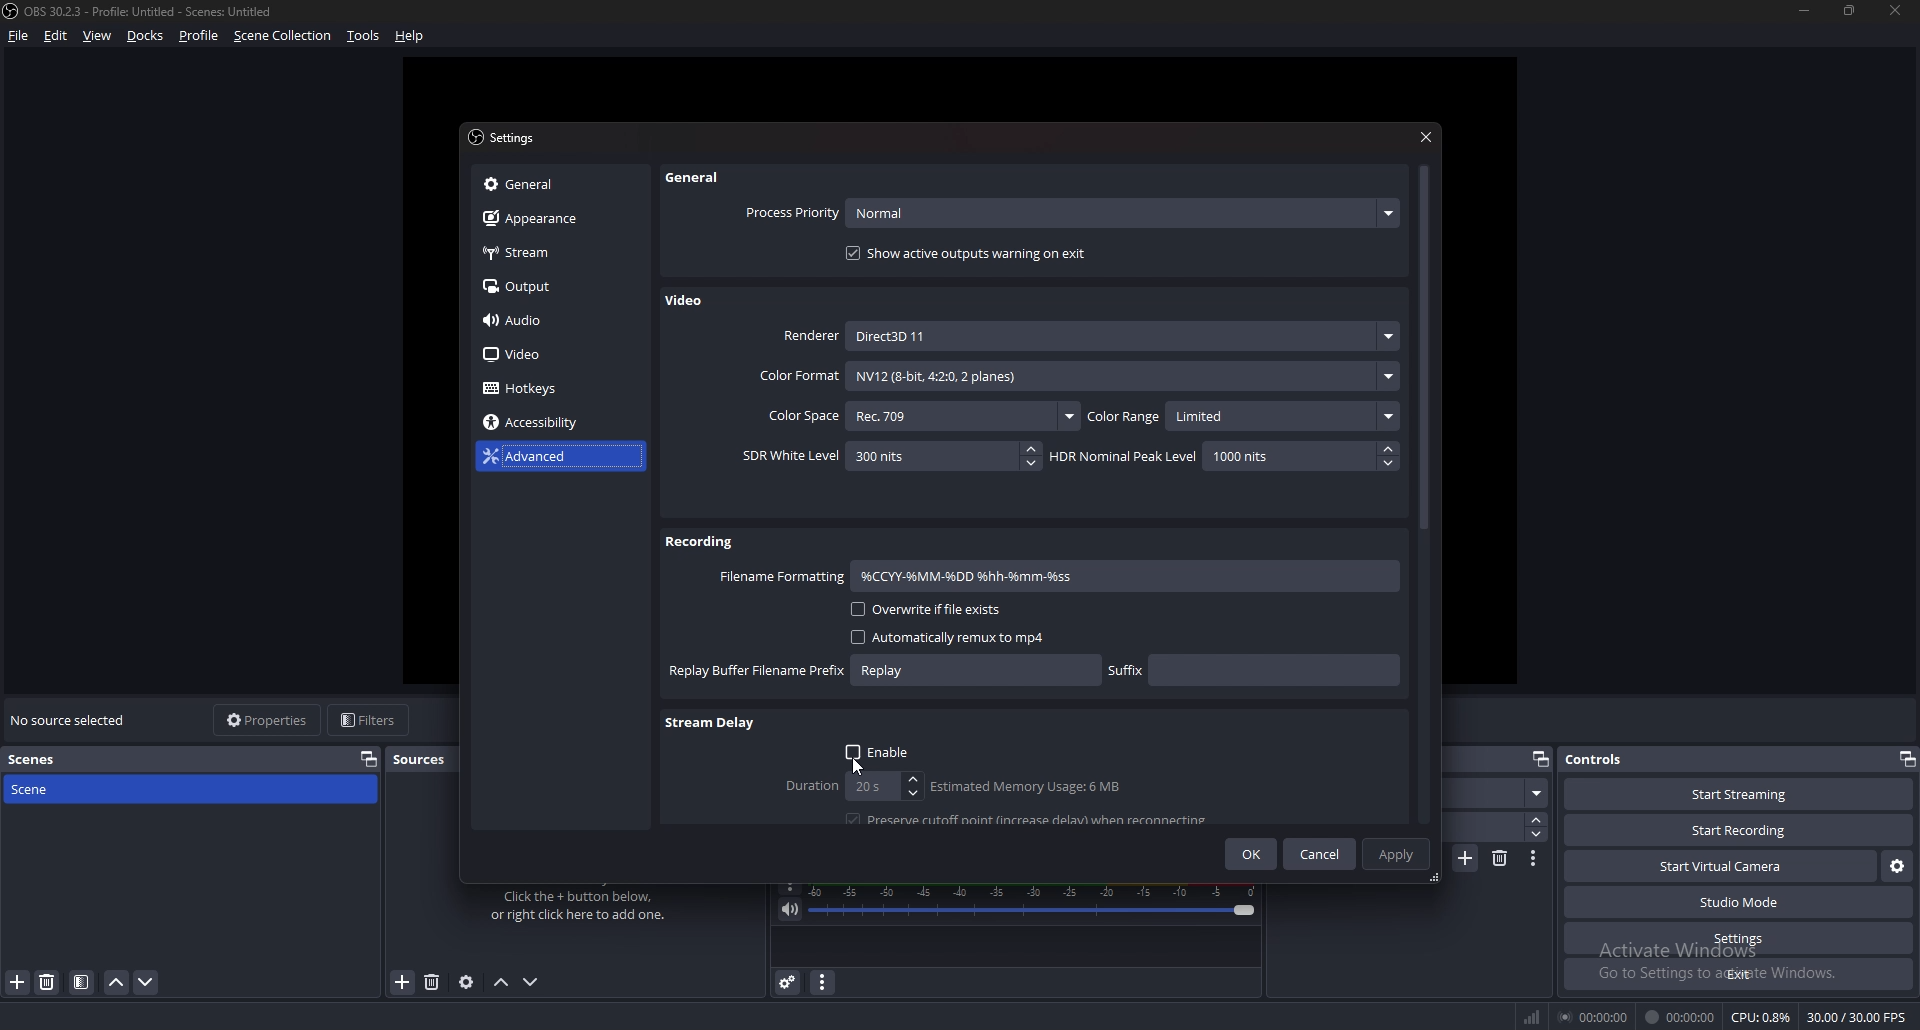 Image resolution: width=1920 pixels, height=1030 pixels. Describe the element at coordinates (881, 751) in the screenshot. I see `Enable` at that location.